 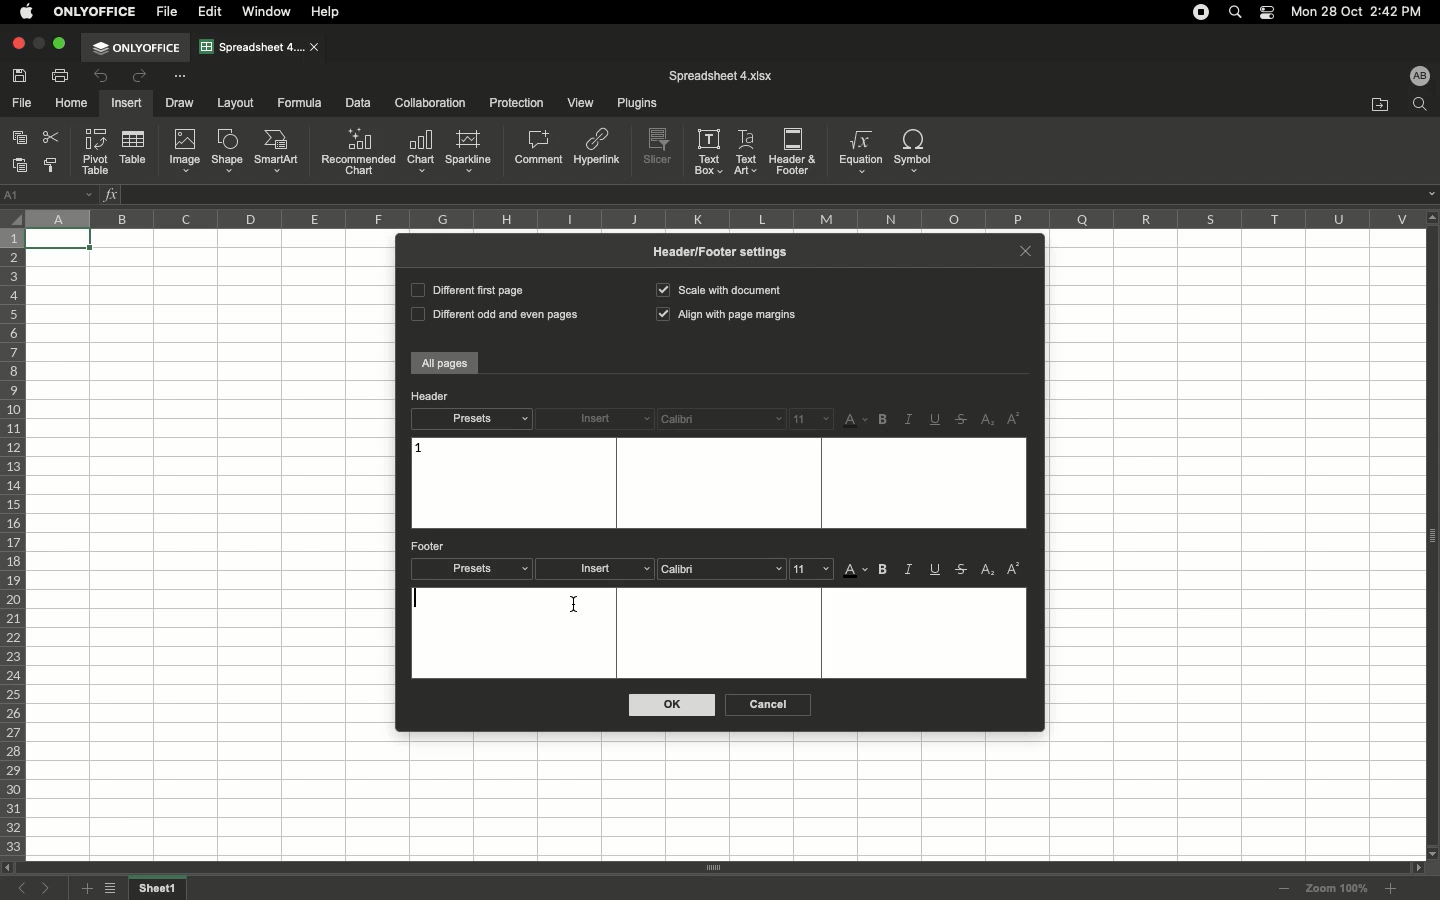 I want to click on Paste, so click(x=22, y=165).